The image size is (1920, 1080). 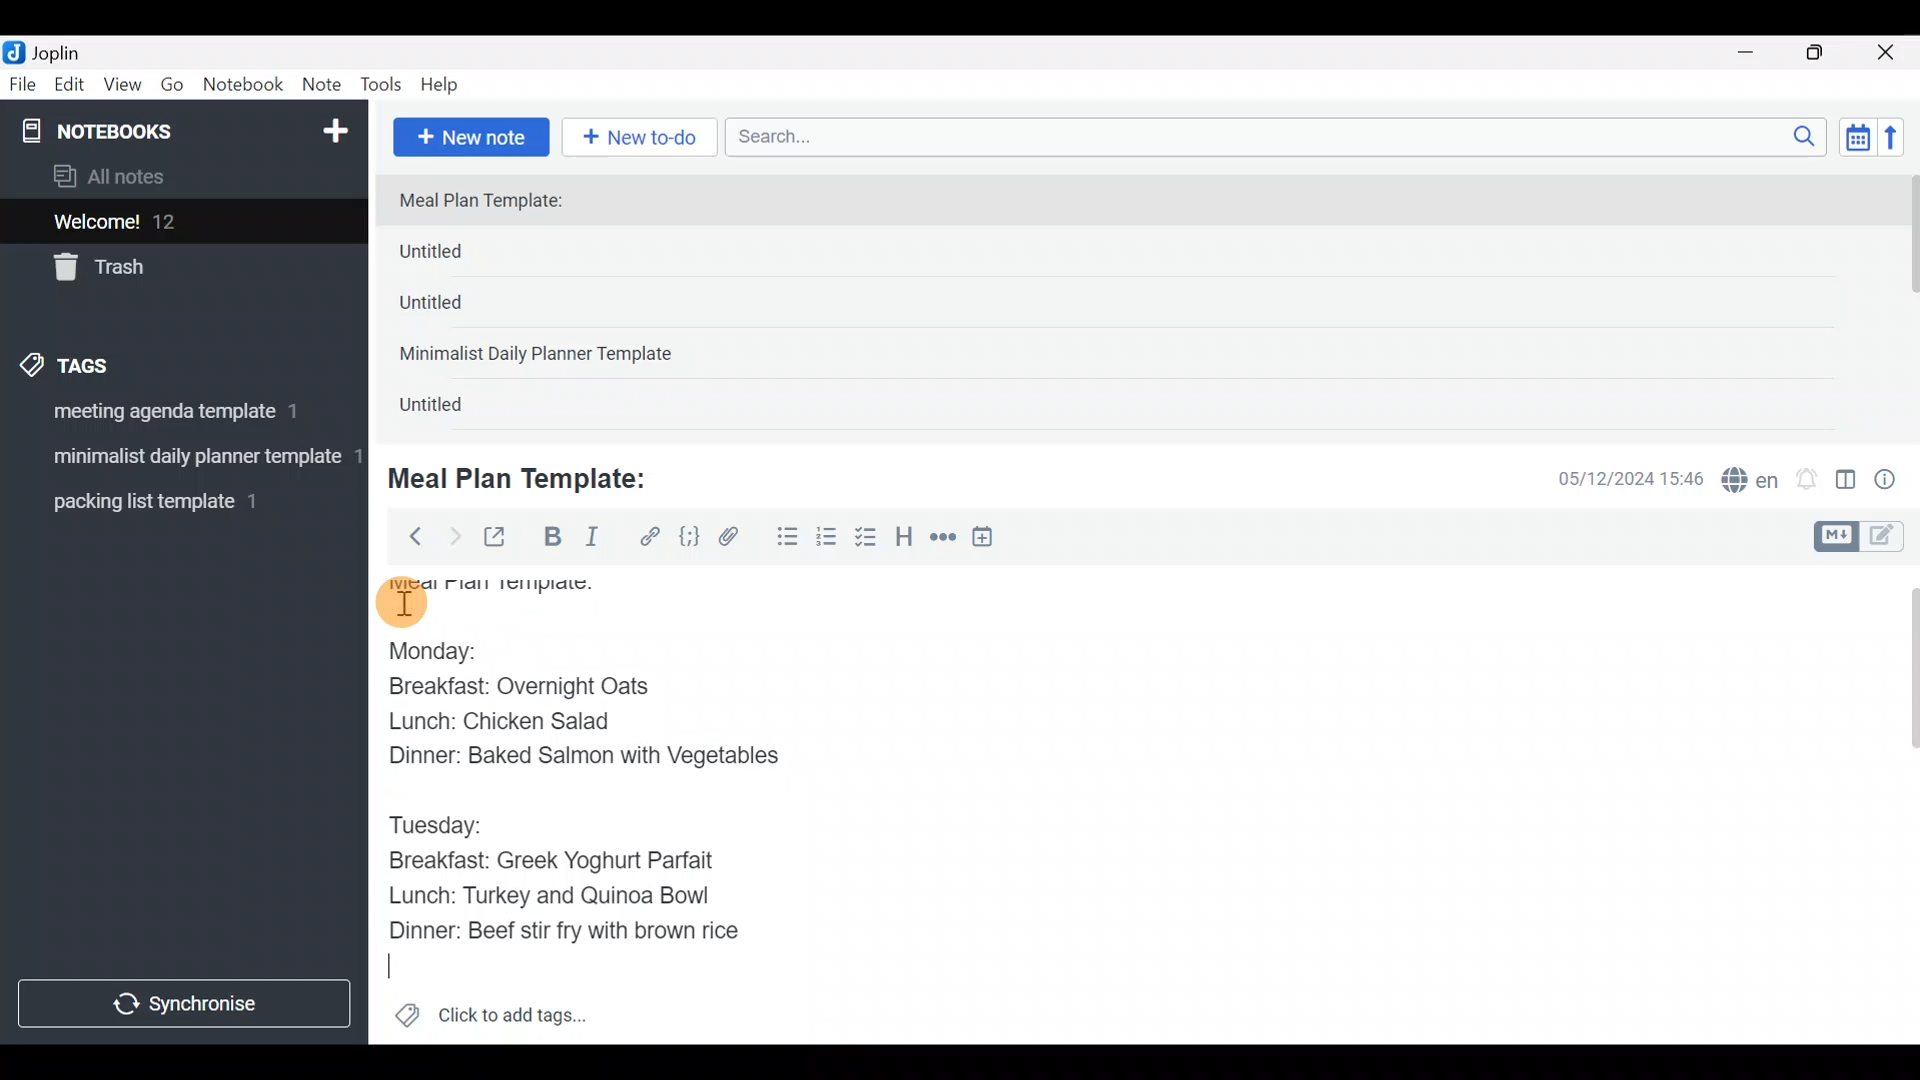 What do you see at coordinates (112, 362) in the screenshot?
I see `Tags` at bounding box center [112, 362].